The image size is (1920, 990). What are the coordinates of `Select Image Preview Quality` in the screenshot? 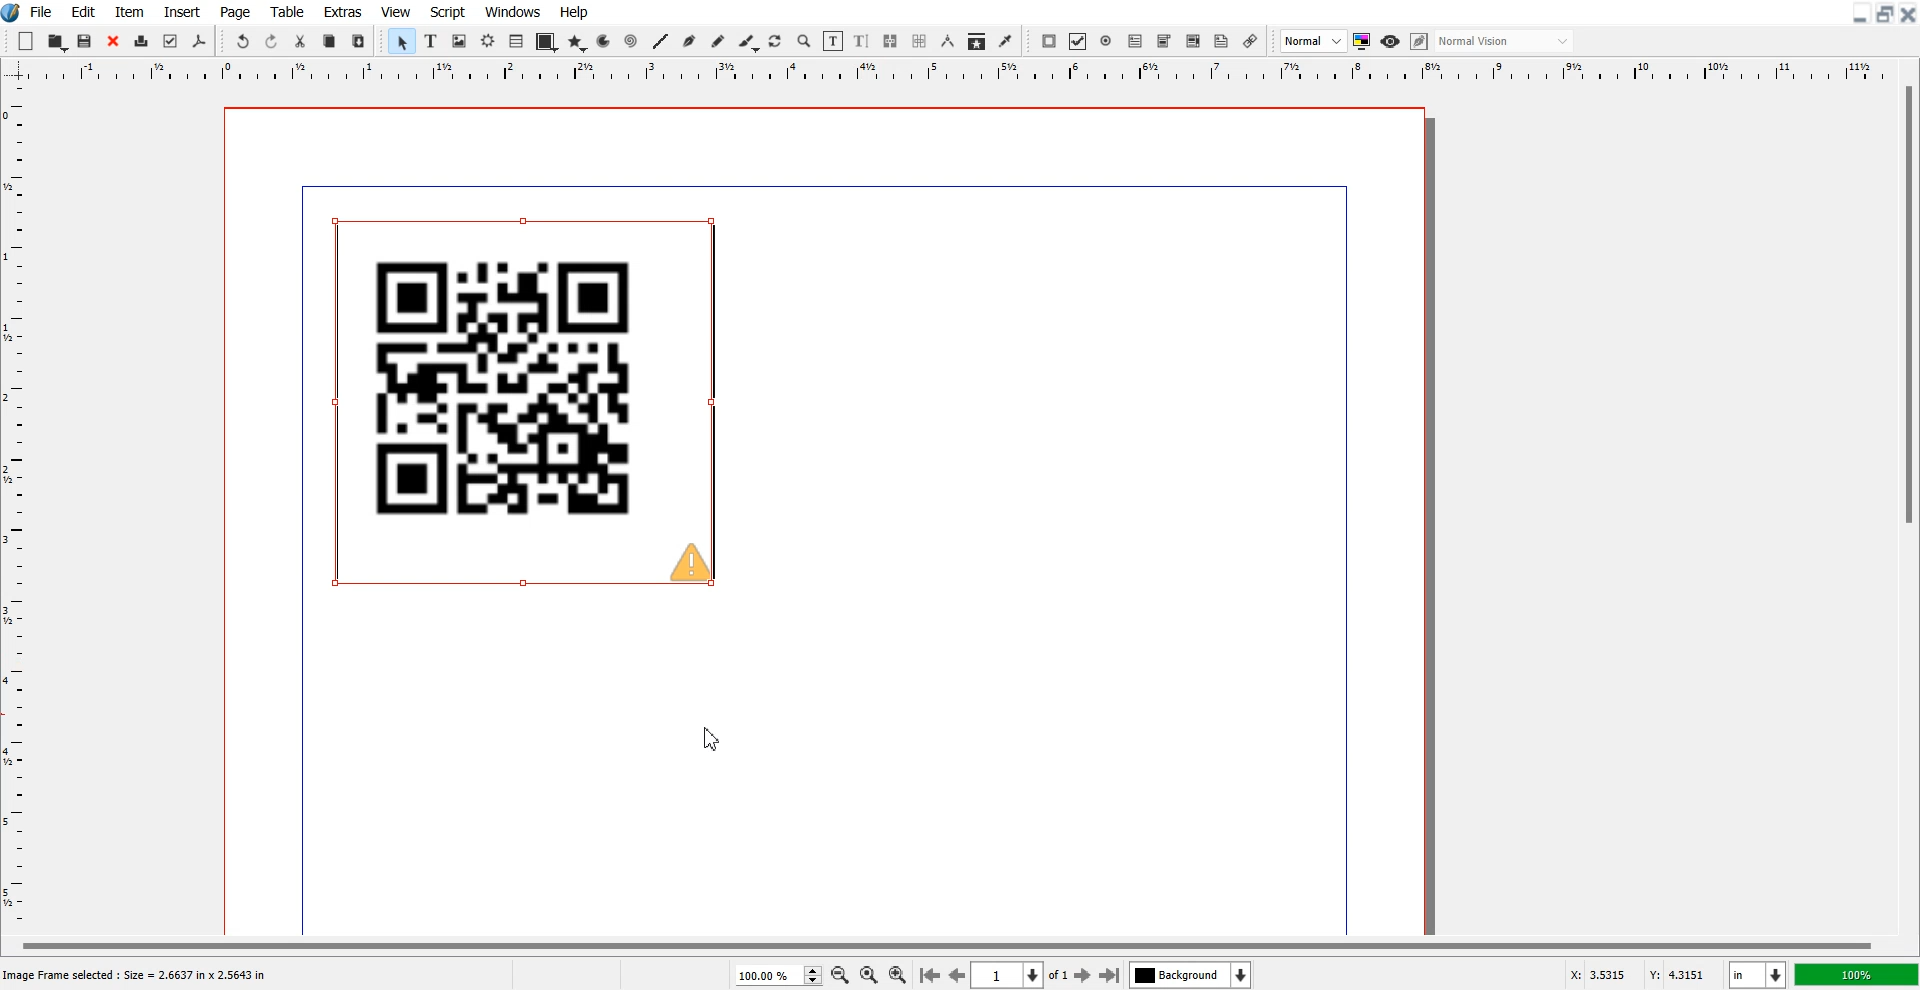 It's located at (1313, 41).